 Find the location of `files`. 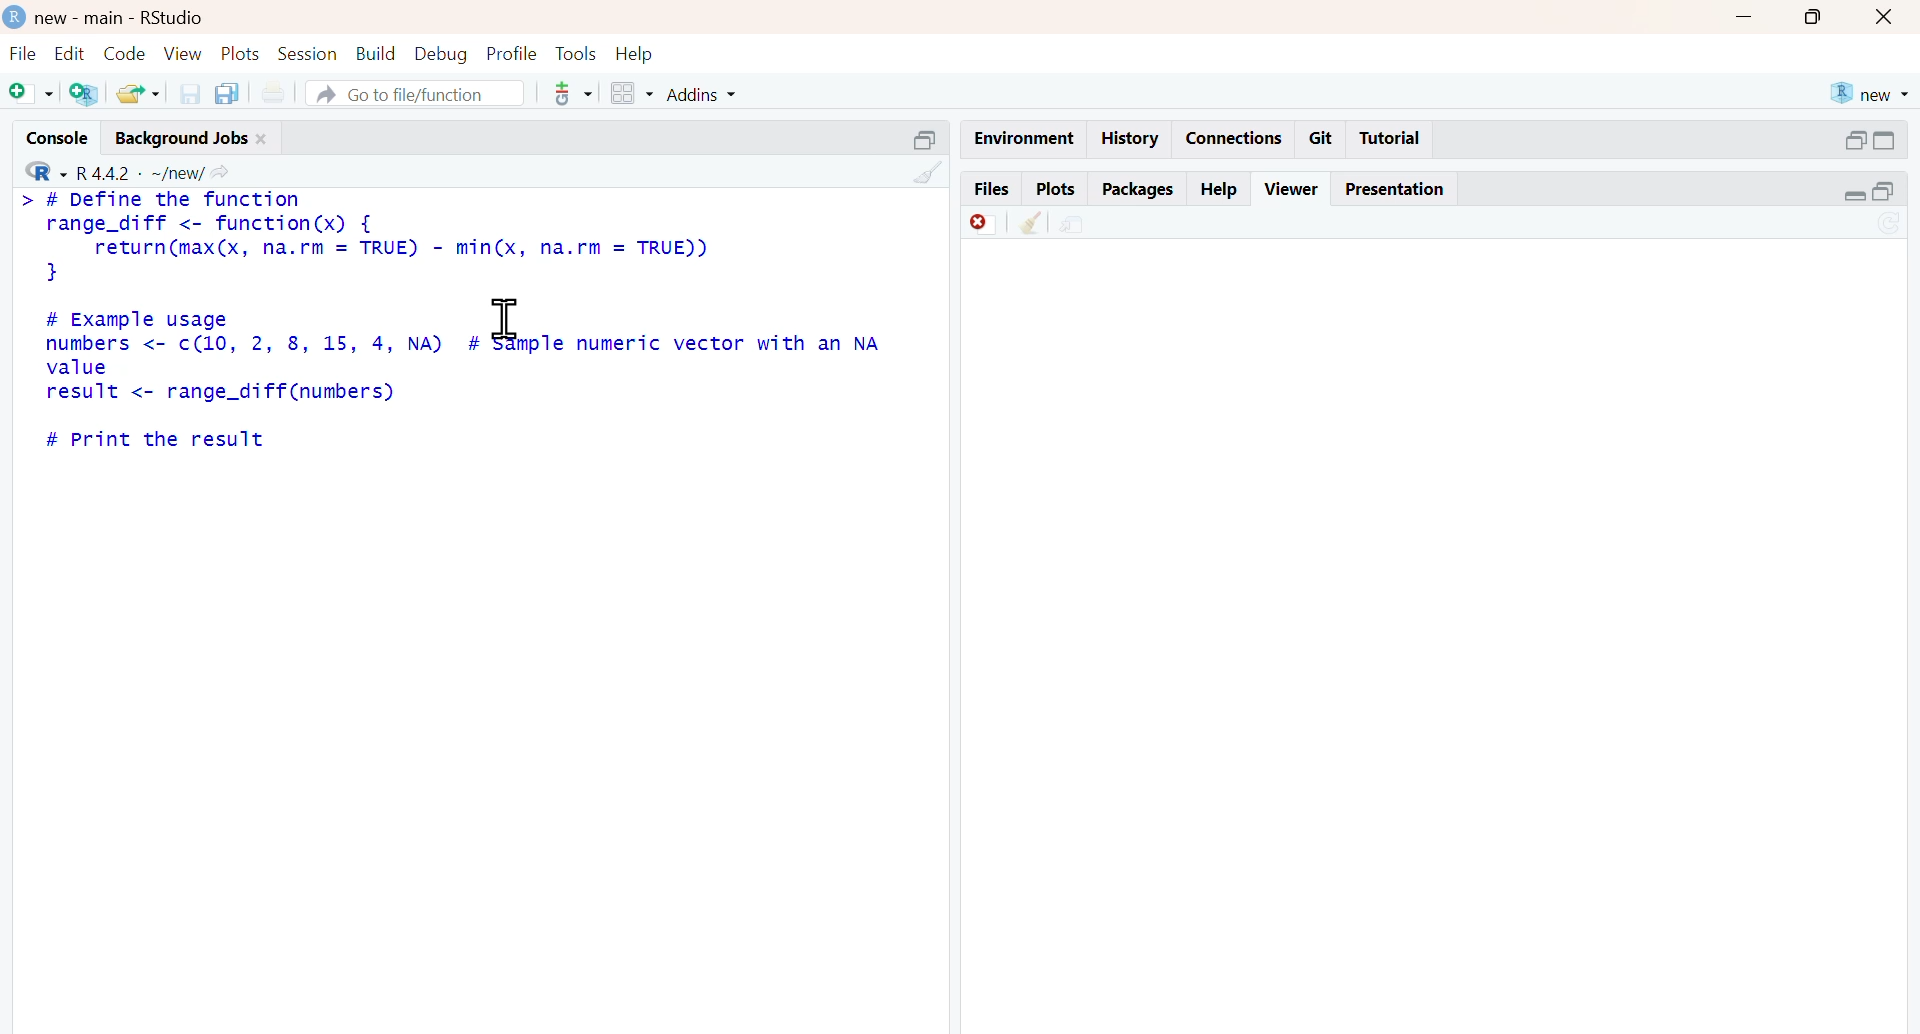

files is located at coordinates (990, 190).